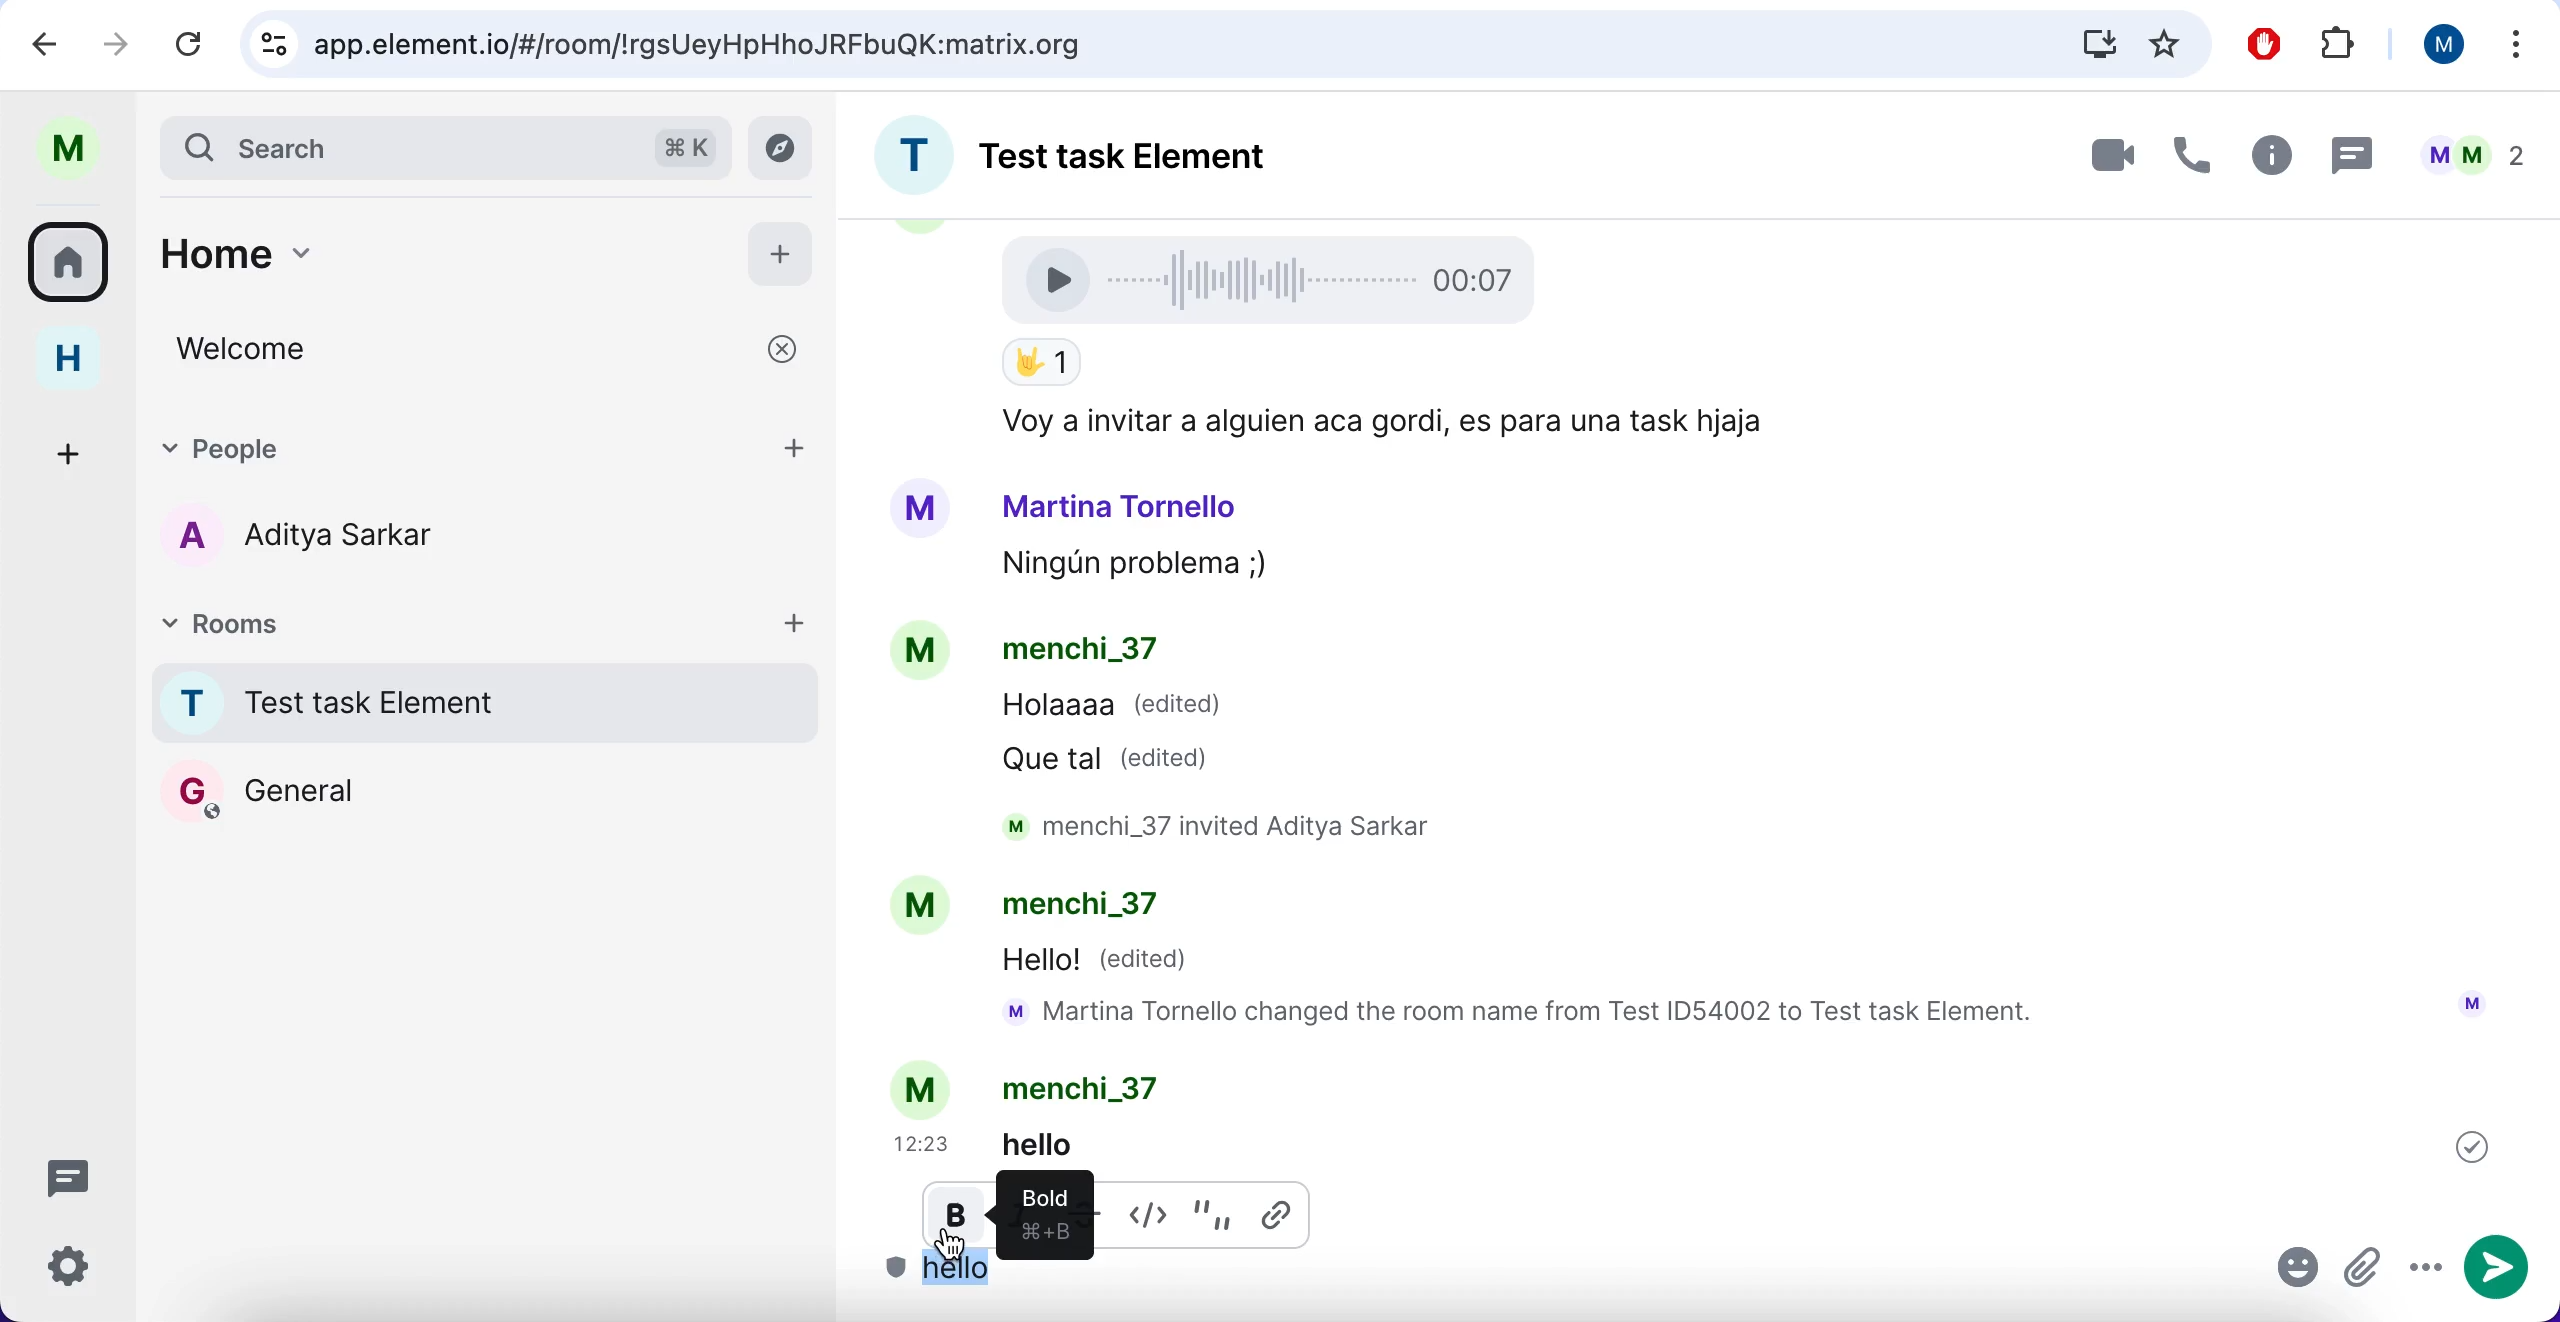  I want to click on ad block, so click(2269, 45).